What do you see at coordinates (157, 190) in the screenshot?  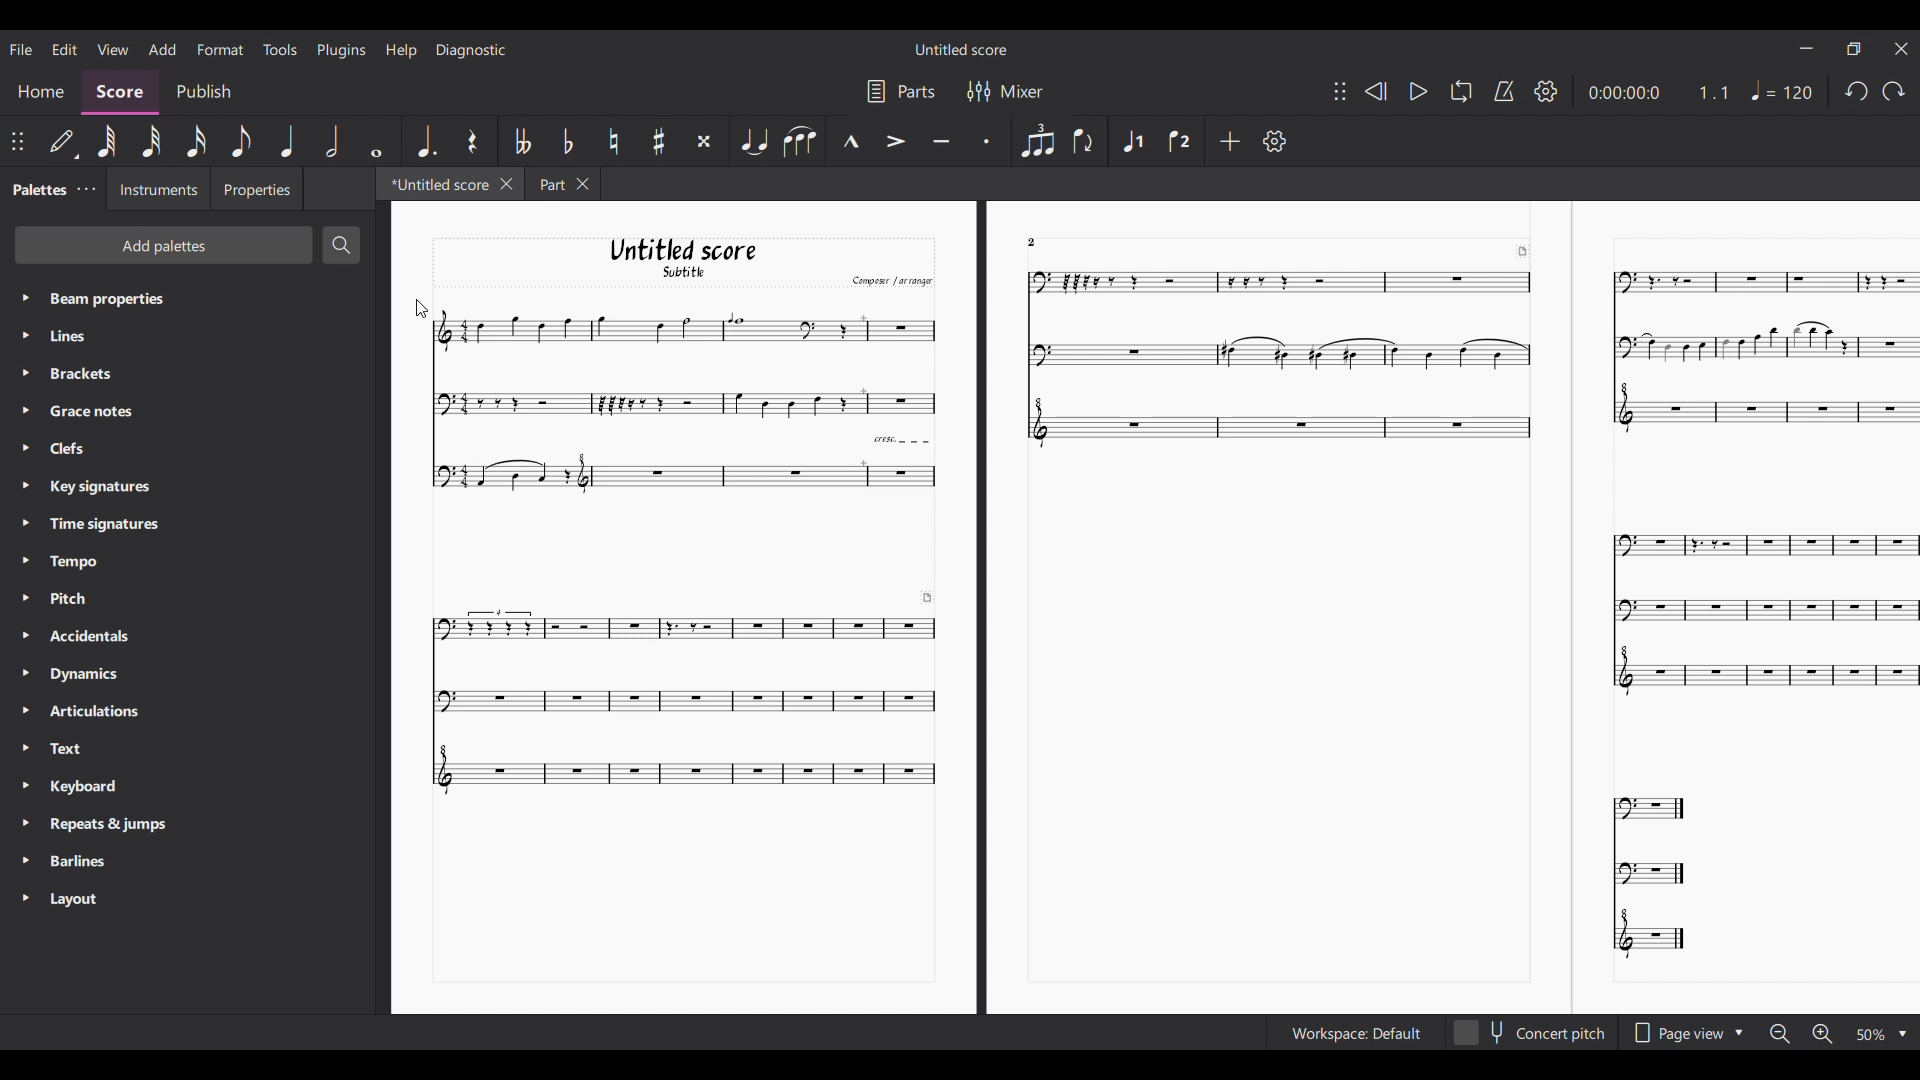 I see `Instruments` at bounding box center [157, 190].